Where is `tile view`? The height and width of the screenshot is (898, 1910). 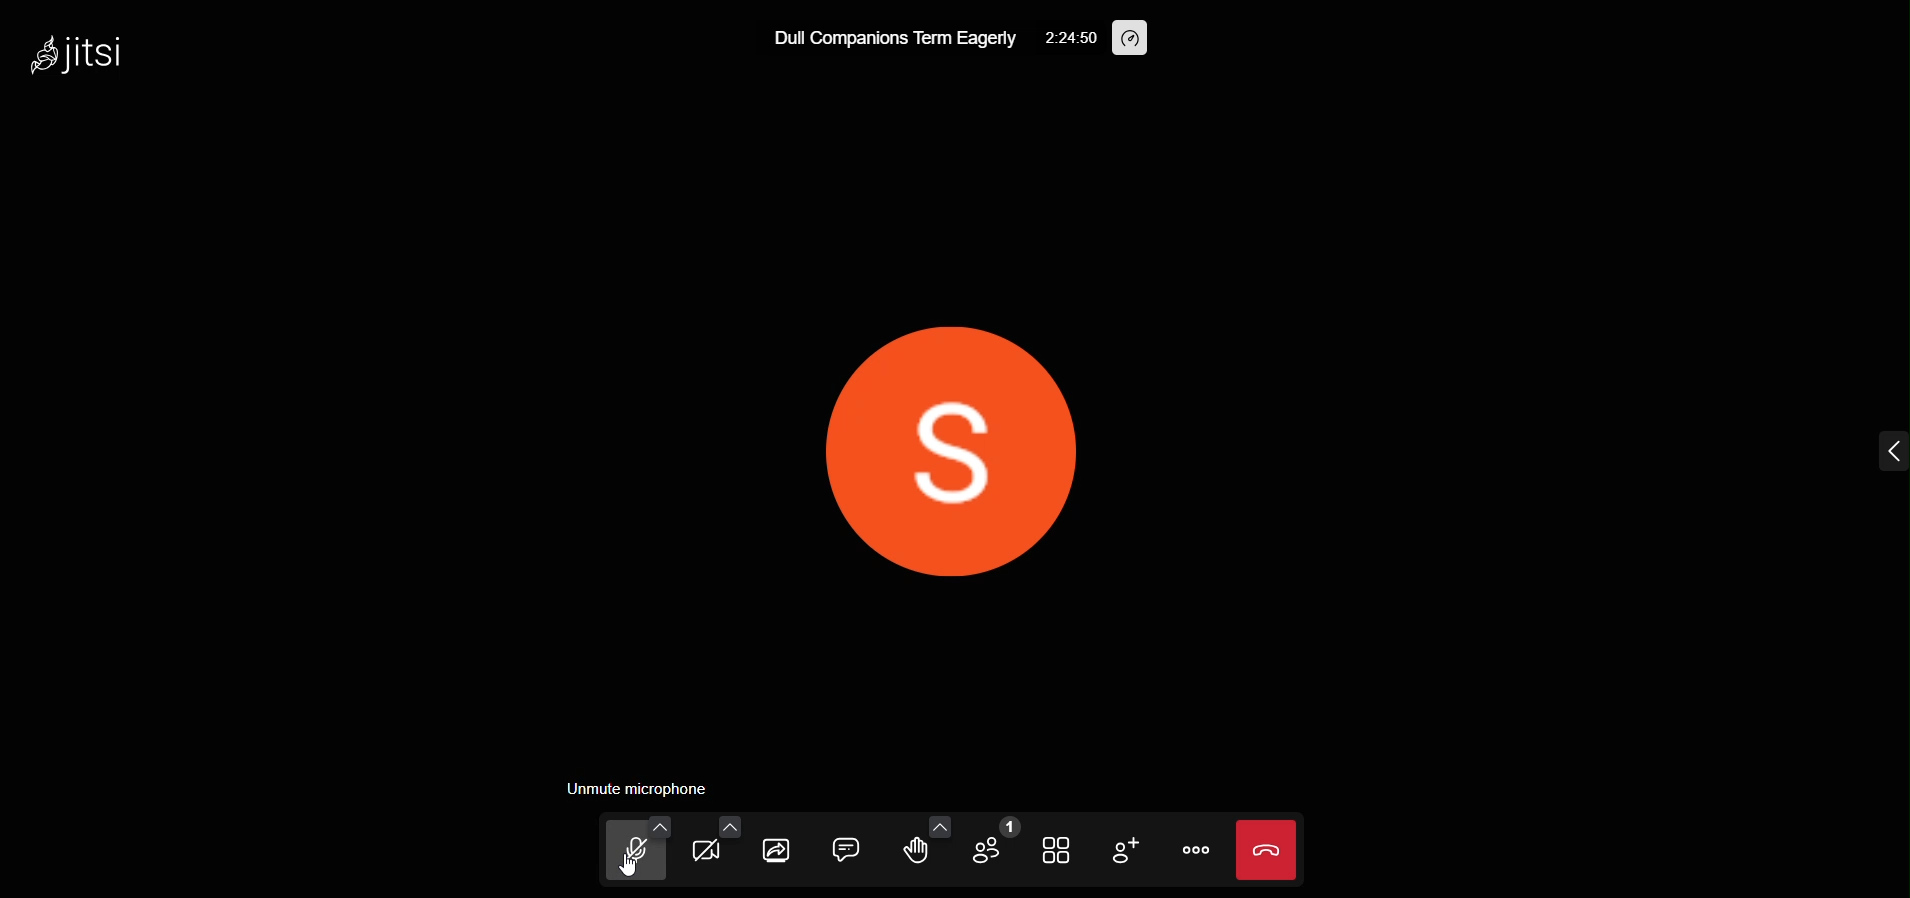 tile view is located at coordinates (1049, 851).